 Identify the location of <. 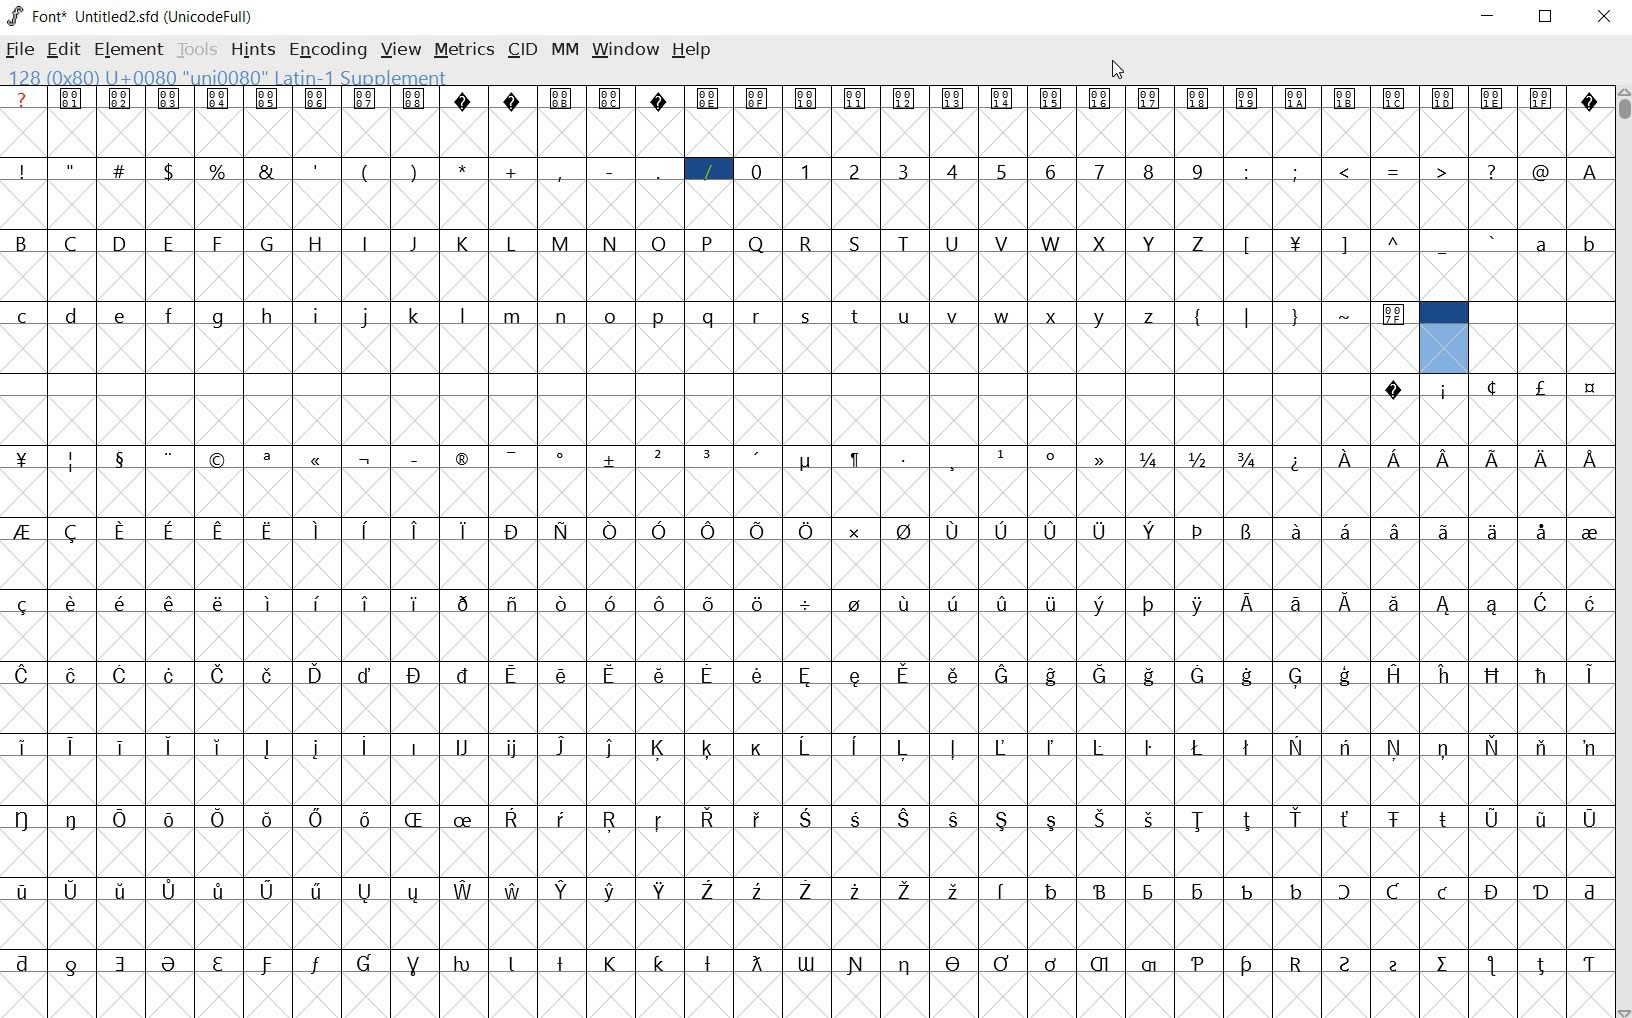
(1347, 171).